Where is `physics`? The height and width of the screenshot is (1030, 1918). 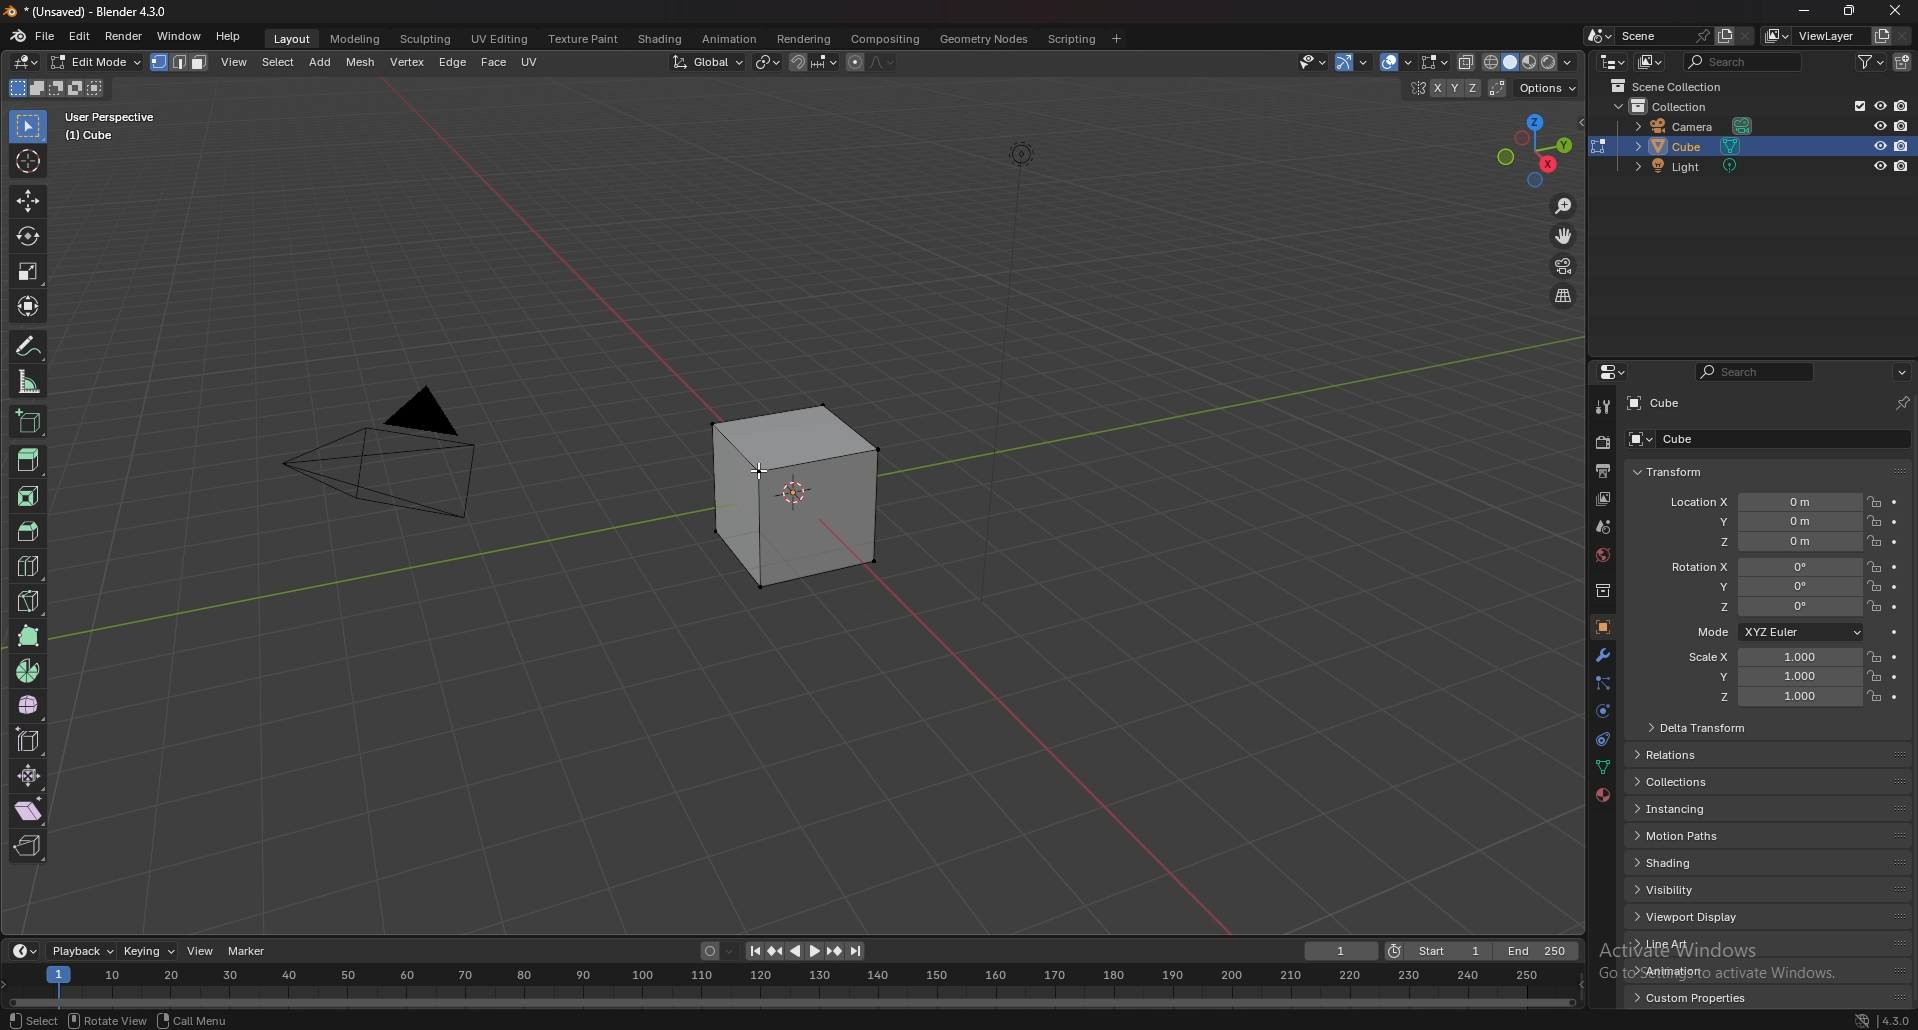
physics is located at coordinates (1603, 711).